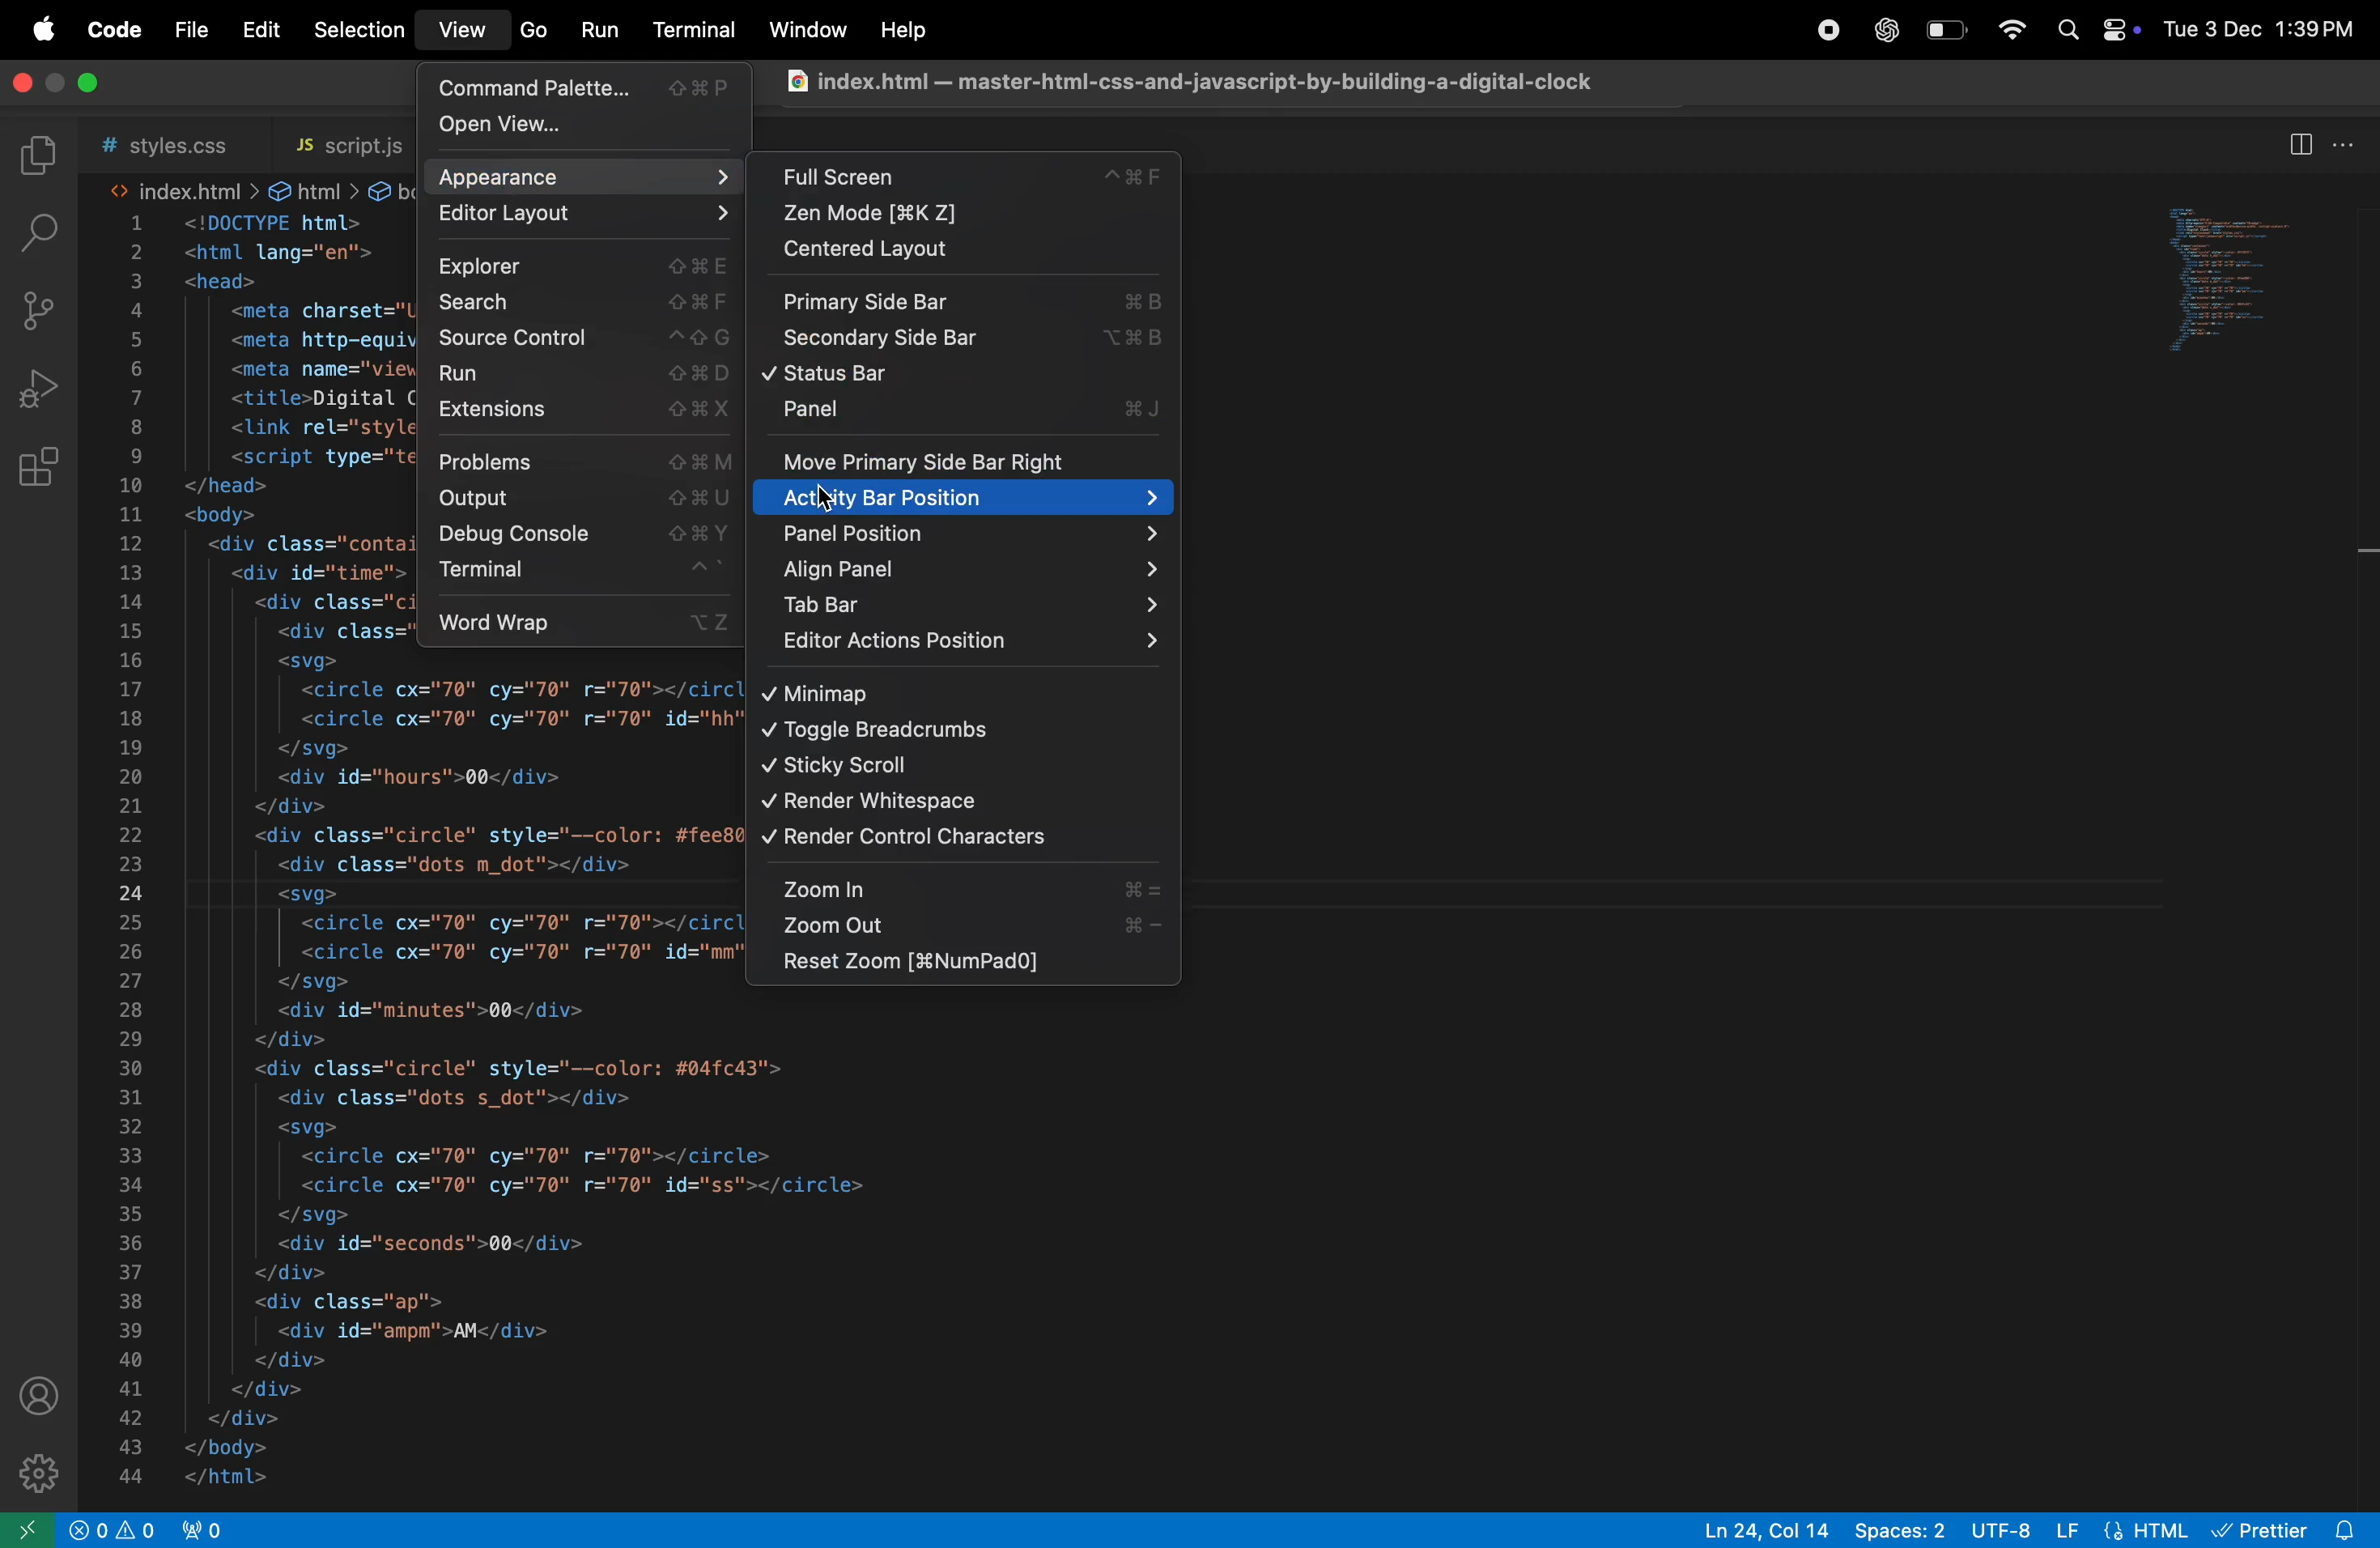 Image resolution: width=2380 pixels, height=1548 pixels. What do you see at coordinates (804, 31) in the screenshot?
I see `window` at bounding box center [804, 31].